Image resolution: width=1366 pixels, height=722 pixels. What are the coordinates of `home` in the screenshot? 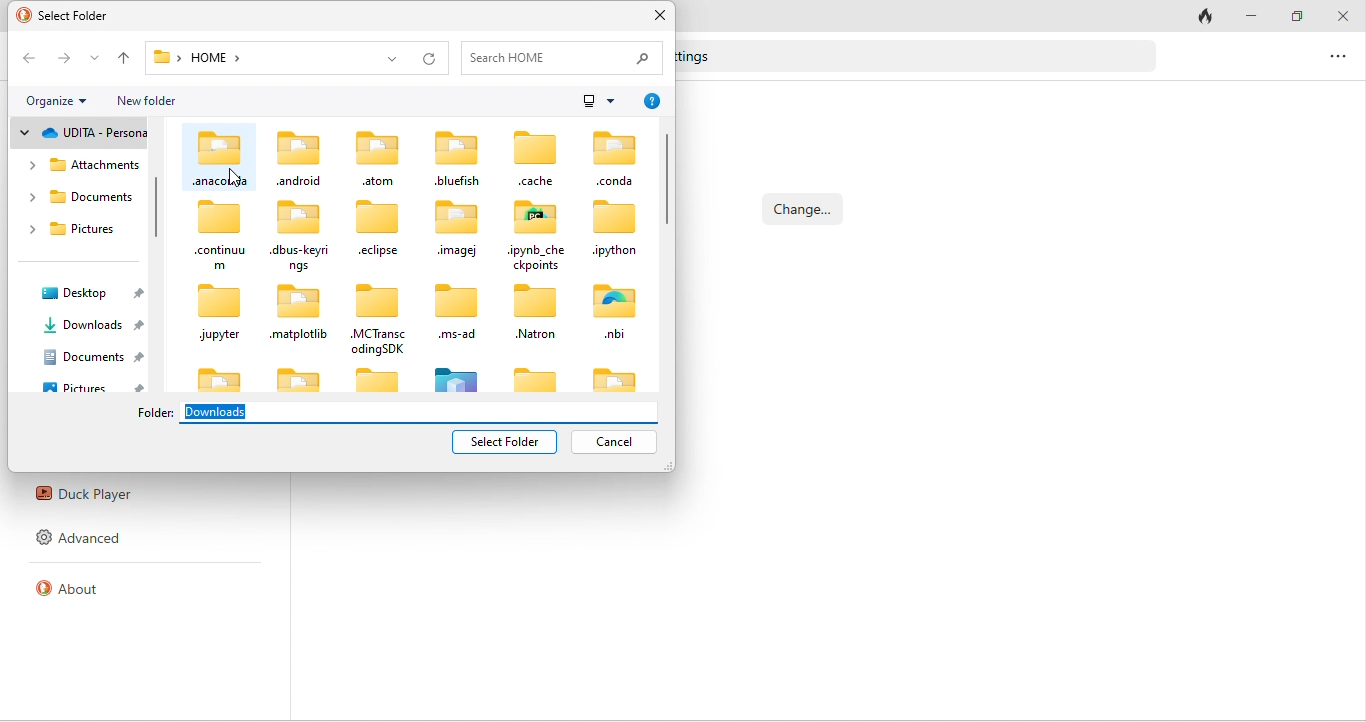 It's located at (219, 59).